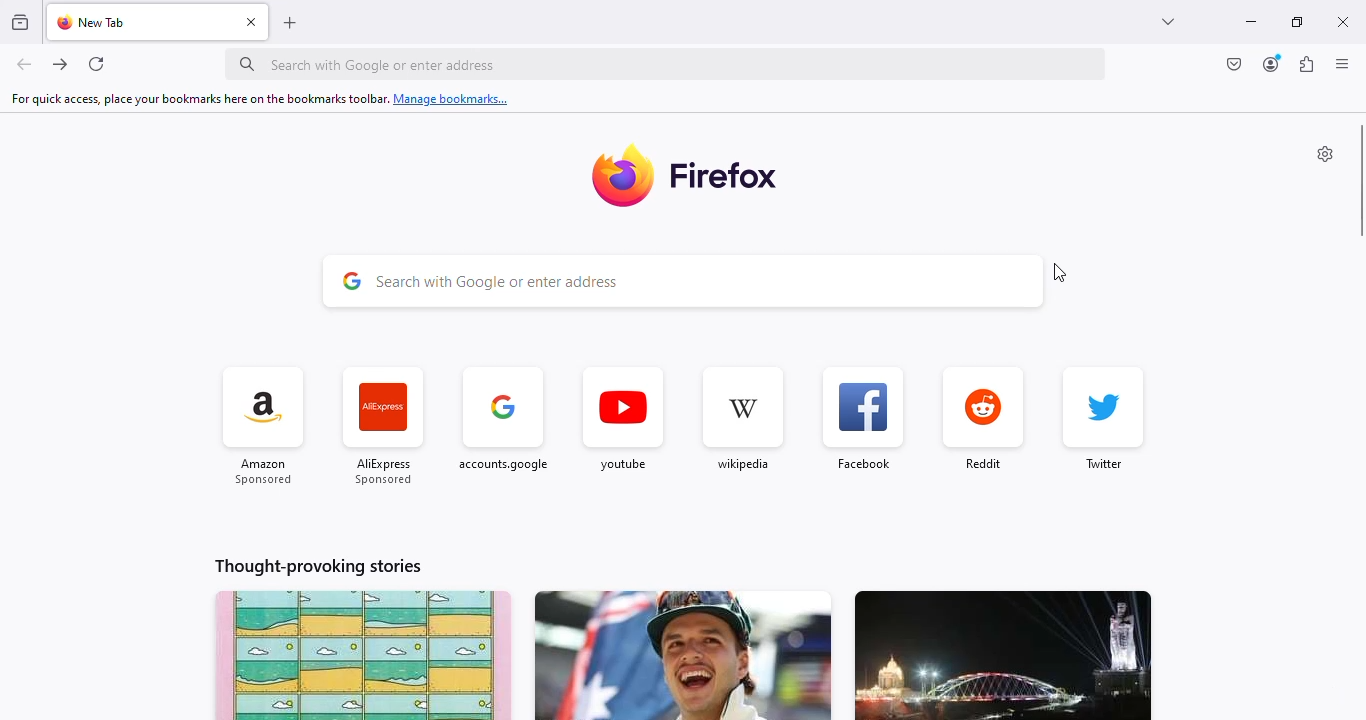 This screenshot has width=1366, height=720. I want to click on wikipedia, so click(741, 420).